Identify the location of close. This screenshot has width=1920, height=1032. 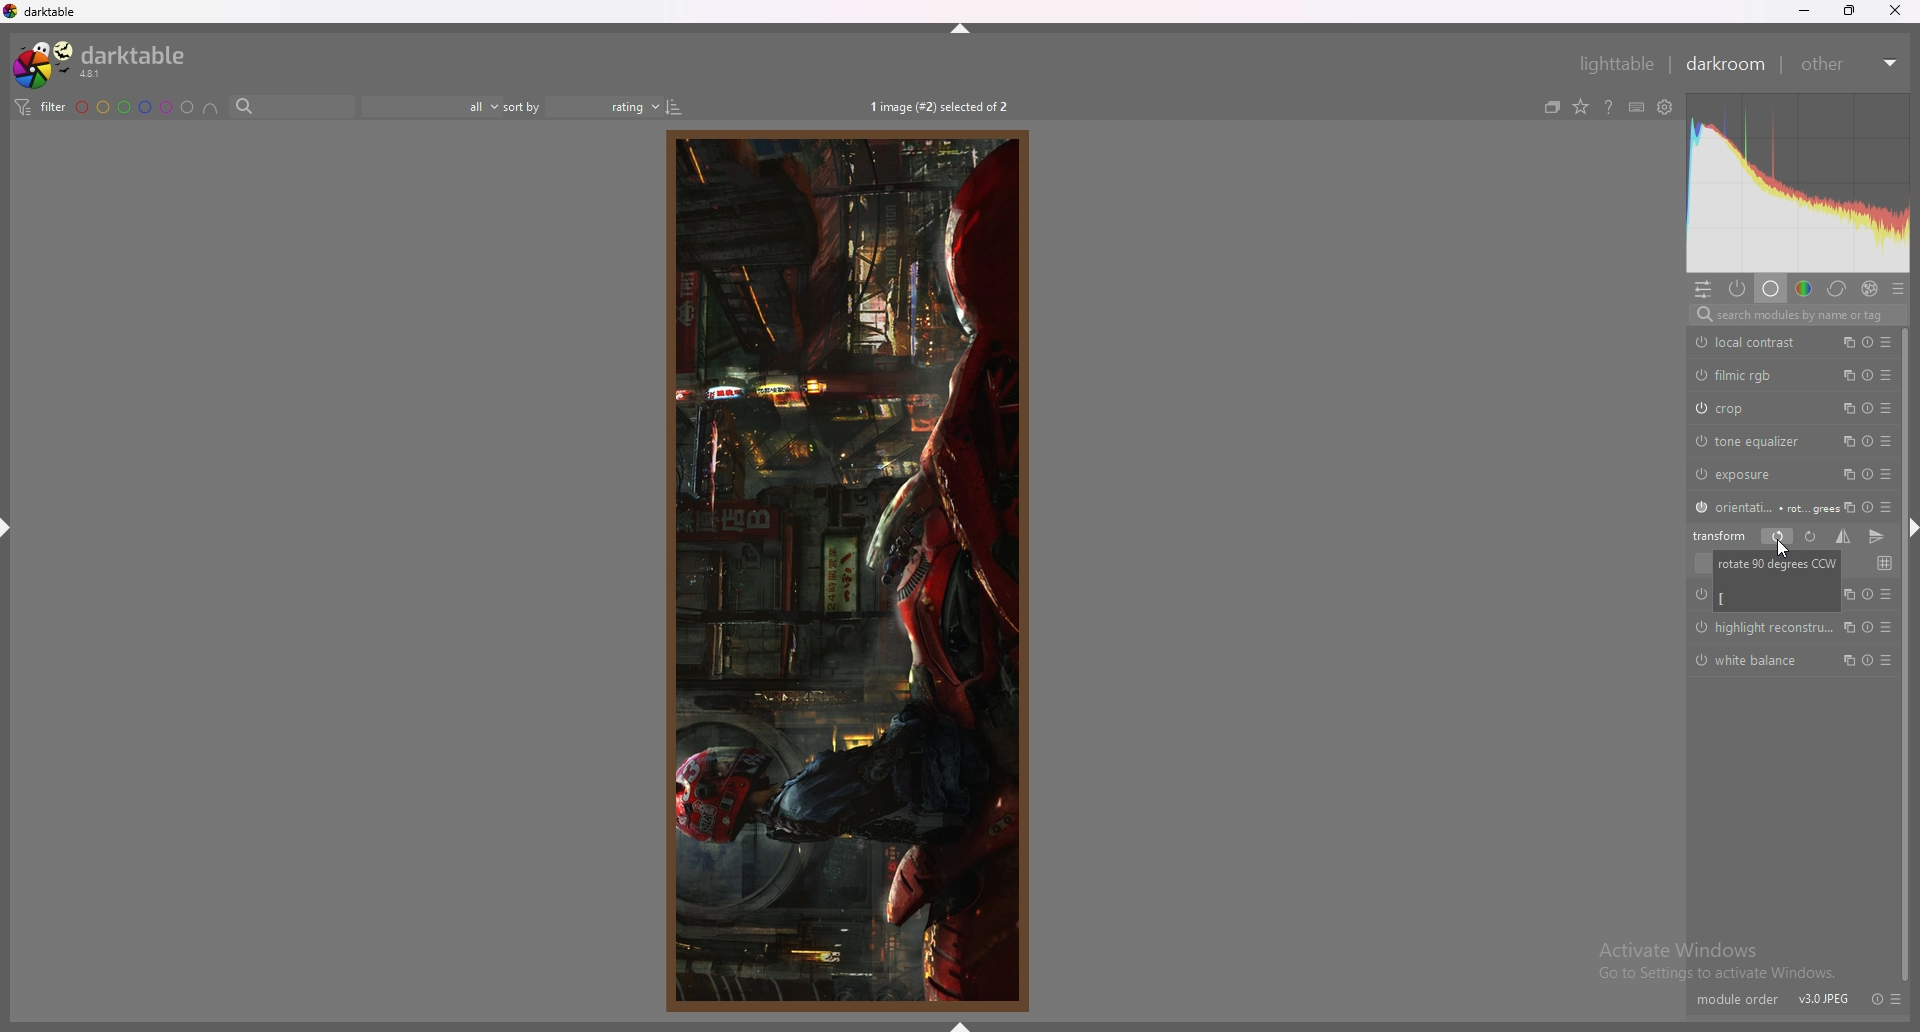
(1894, 11).